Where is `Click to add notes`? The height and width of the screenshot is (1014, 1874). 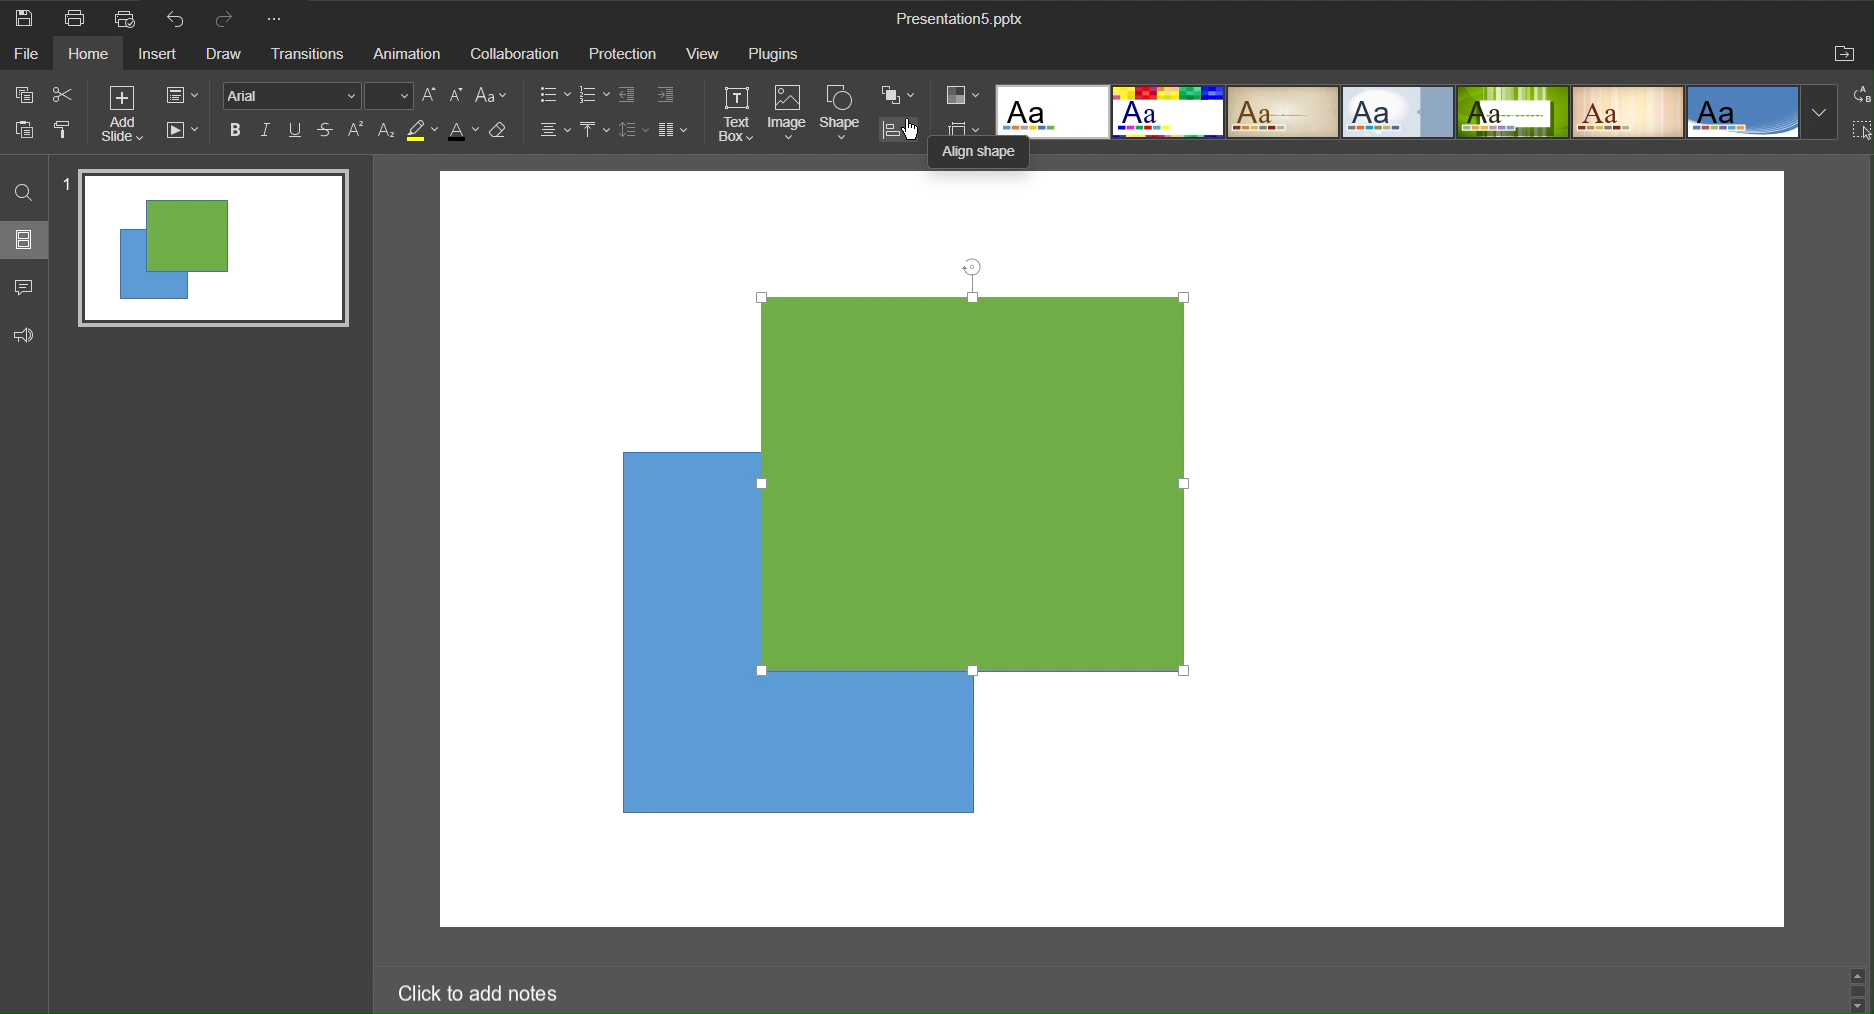
Click to add notes is located at coordinates (484, 994).